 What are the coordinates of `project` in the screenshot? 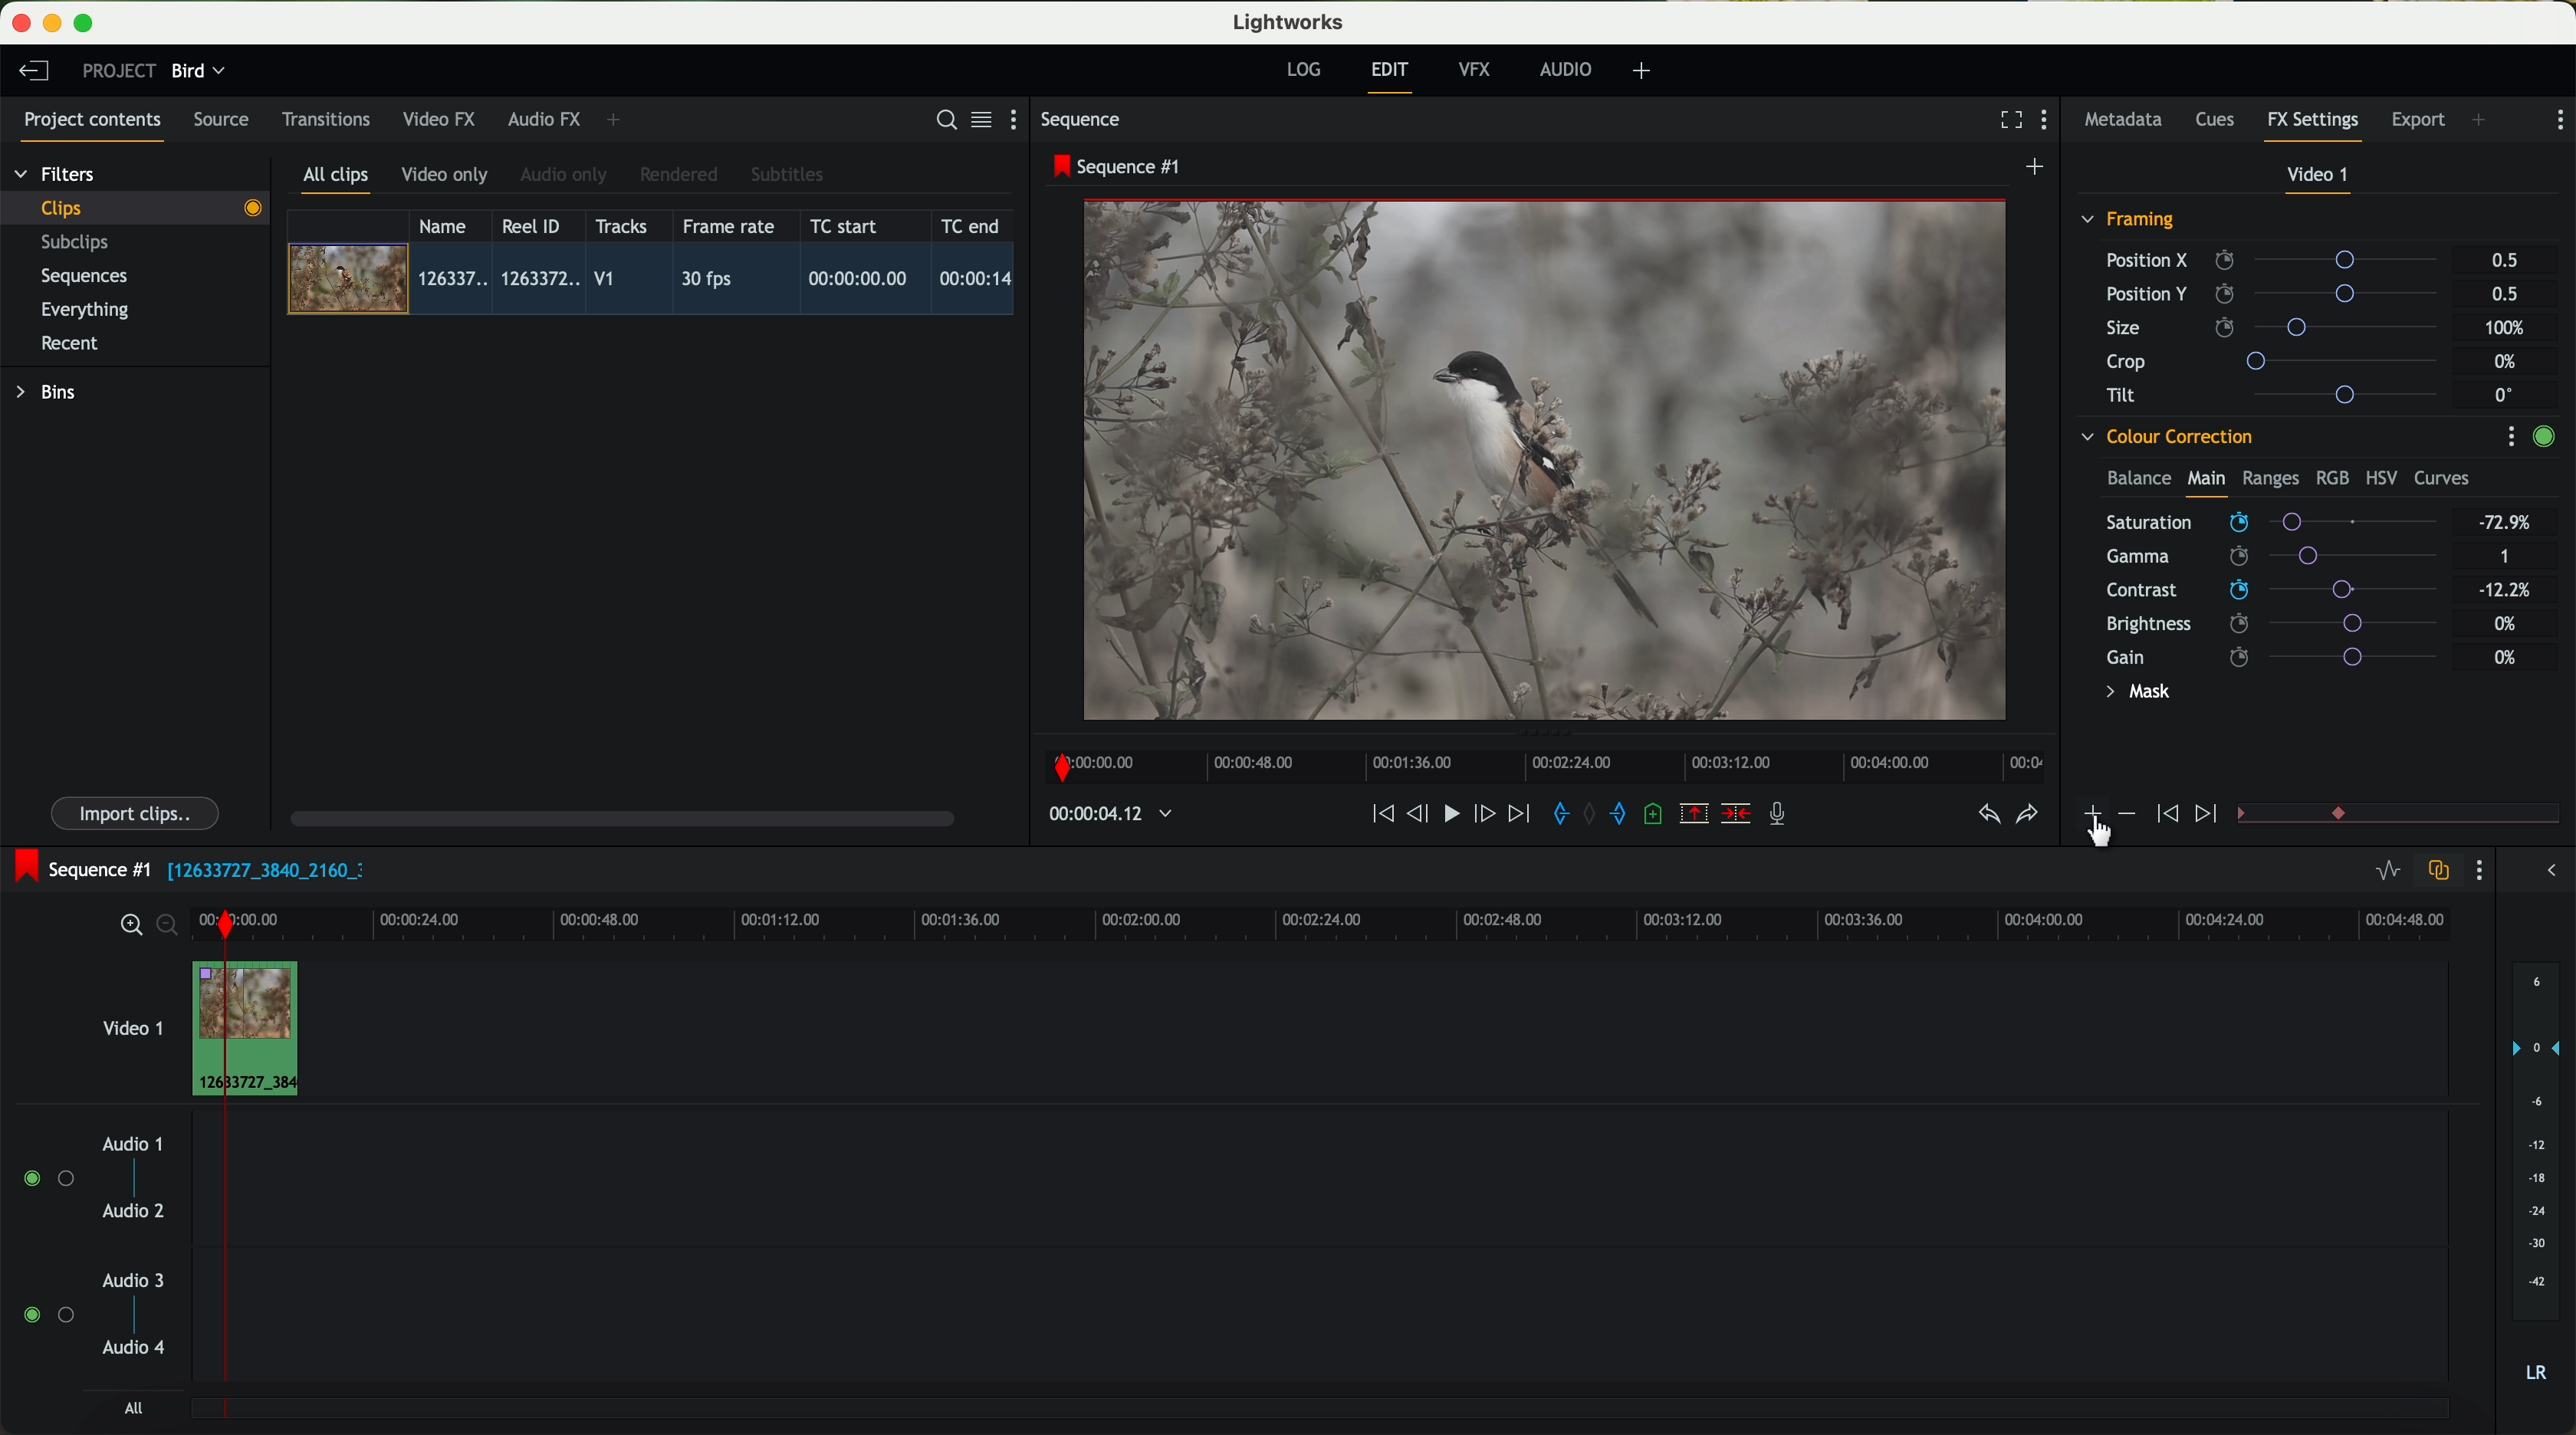 It's located at (119, 70).